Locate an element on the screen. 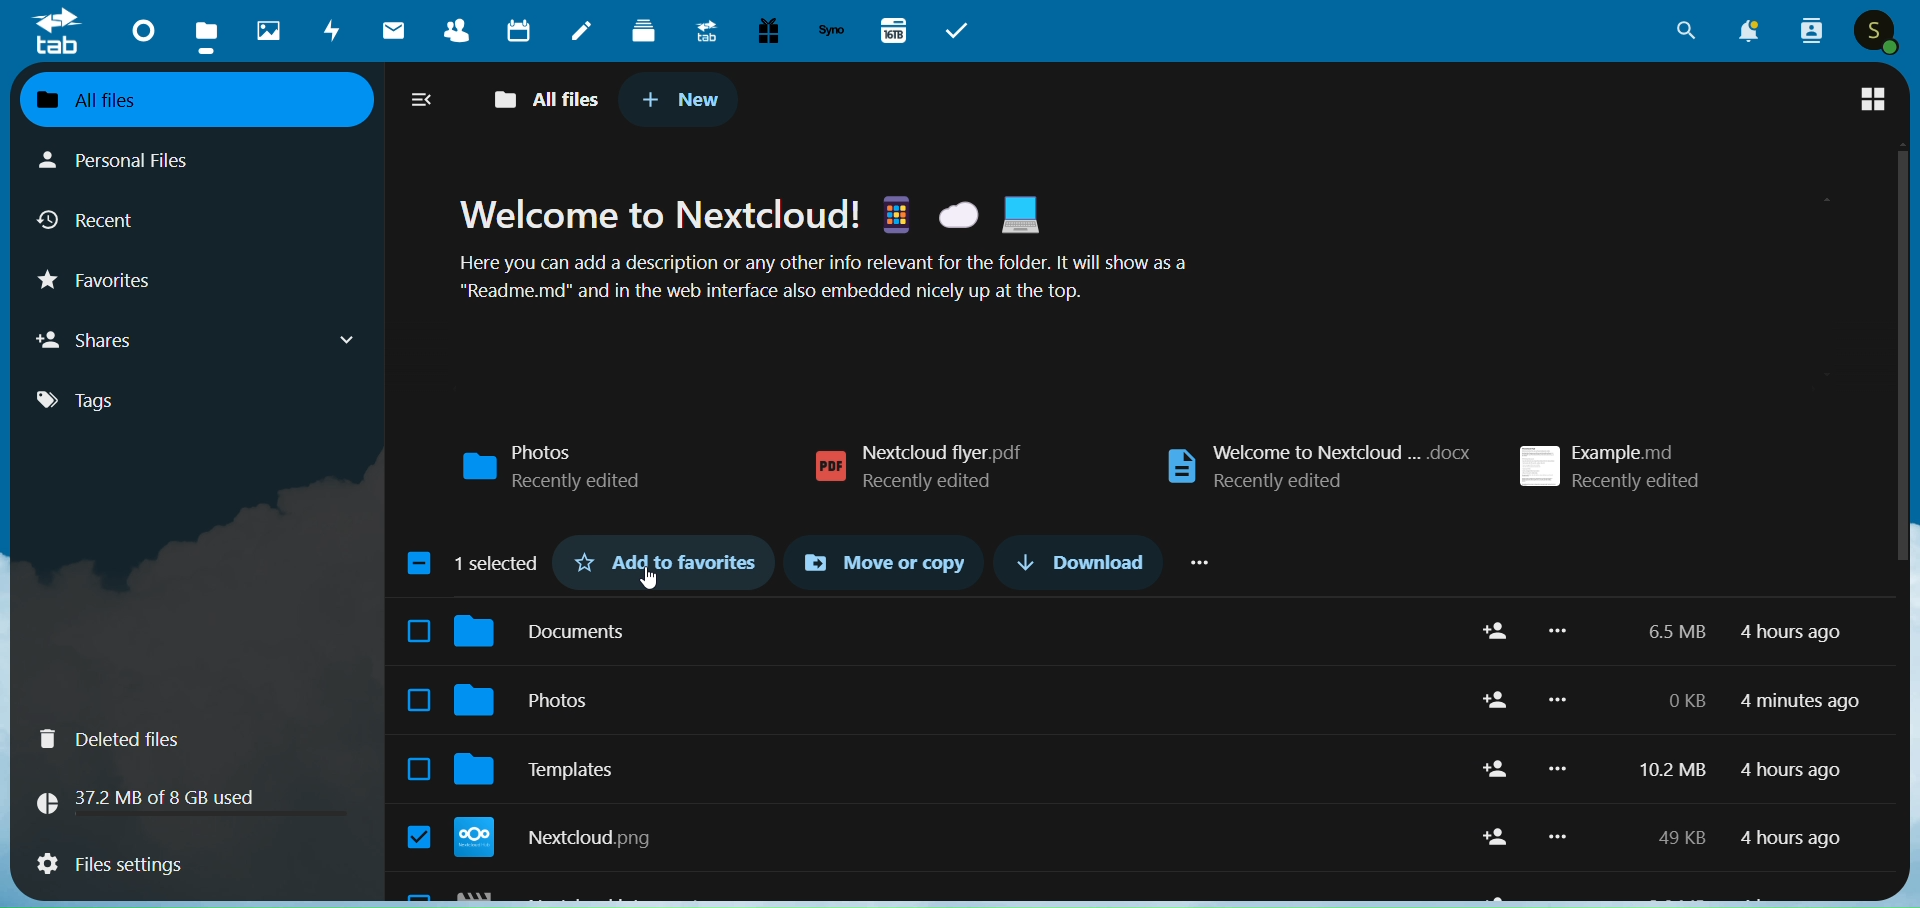 The height and width of the screenshot is (908, 1920). search is located at coordinates (1677, 32).